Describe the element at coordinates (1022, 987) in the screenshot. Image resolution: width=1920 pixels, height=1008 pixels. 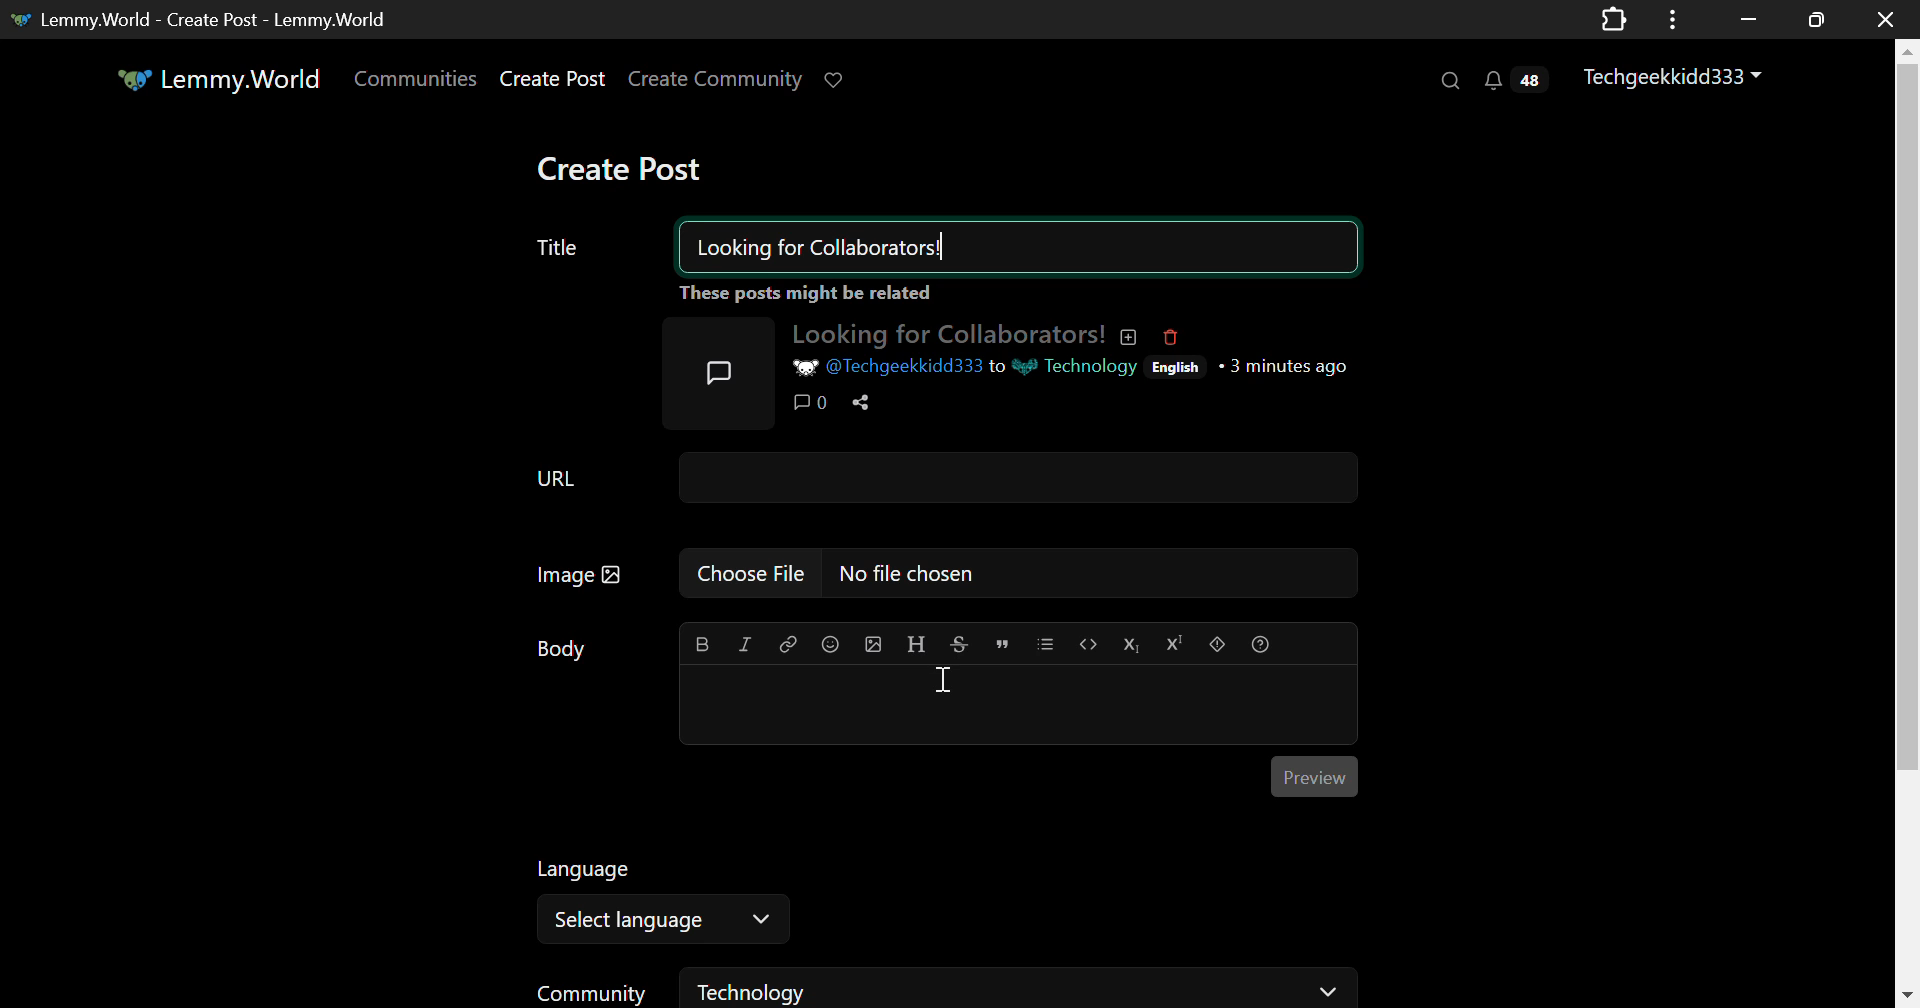
I see `Technology` at that location.